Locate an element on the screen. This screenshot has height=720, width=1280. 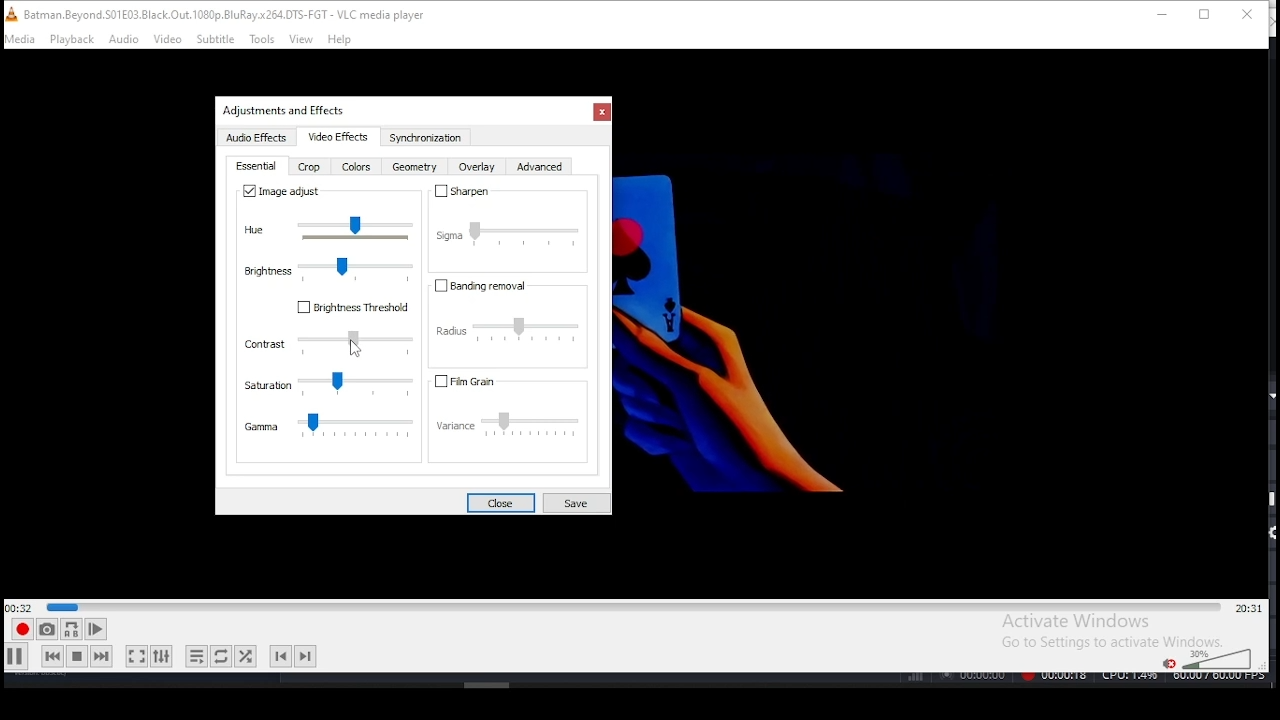
video effects is located at coordinates (335, 137).